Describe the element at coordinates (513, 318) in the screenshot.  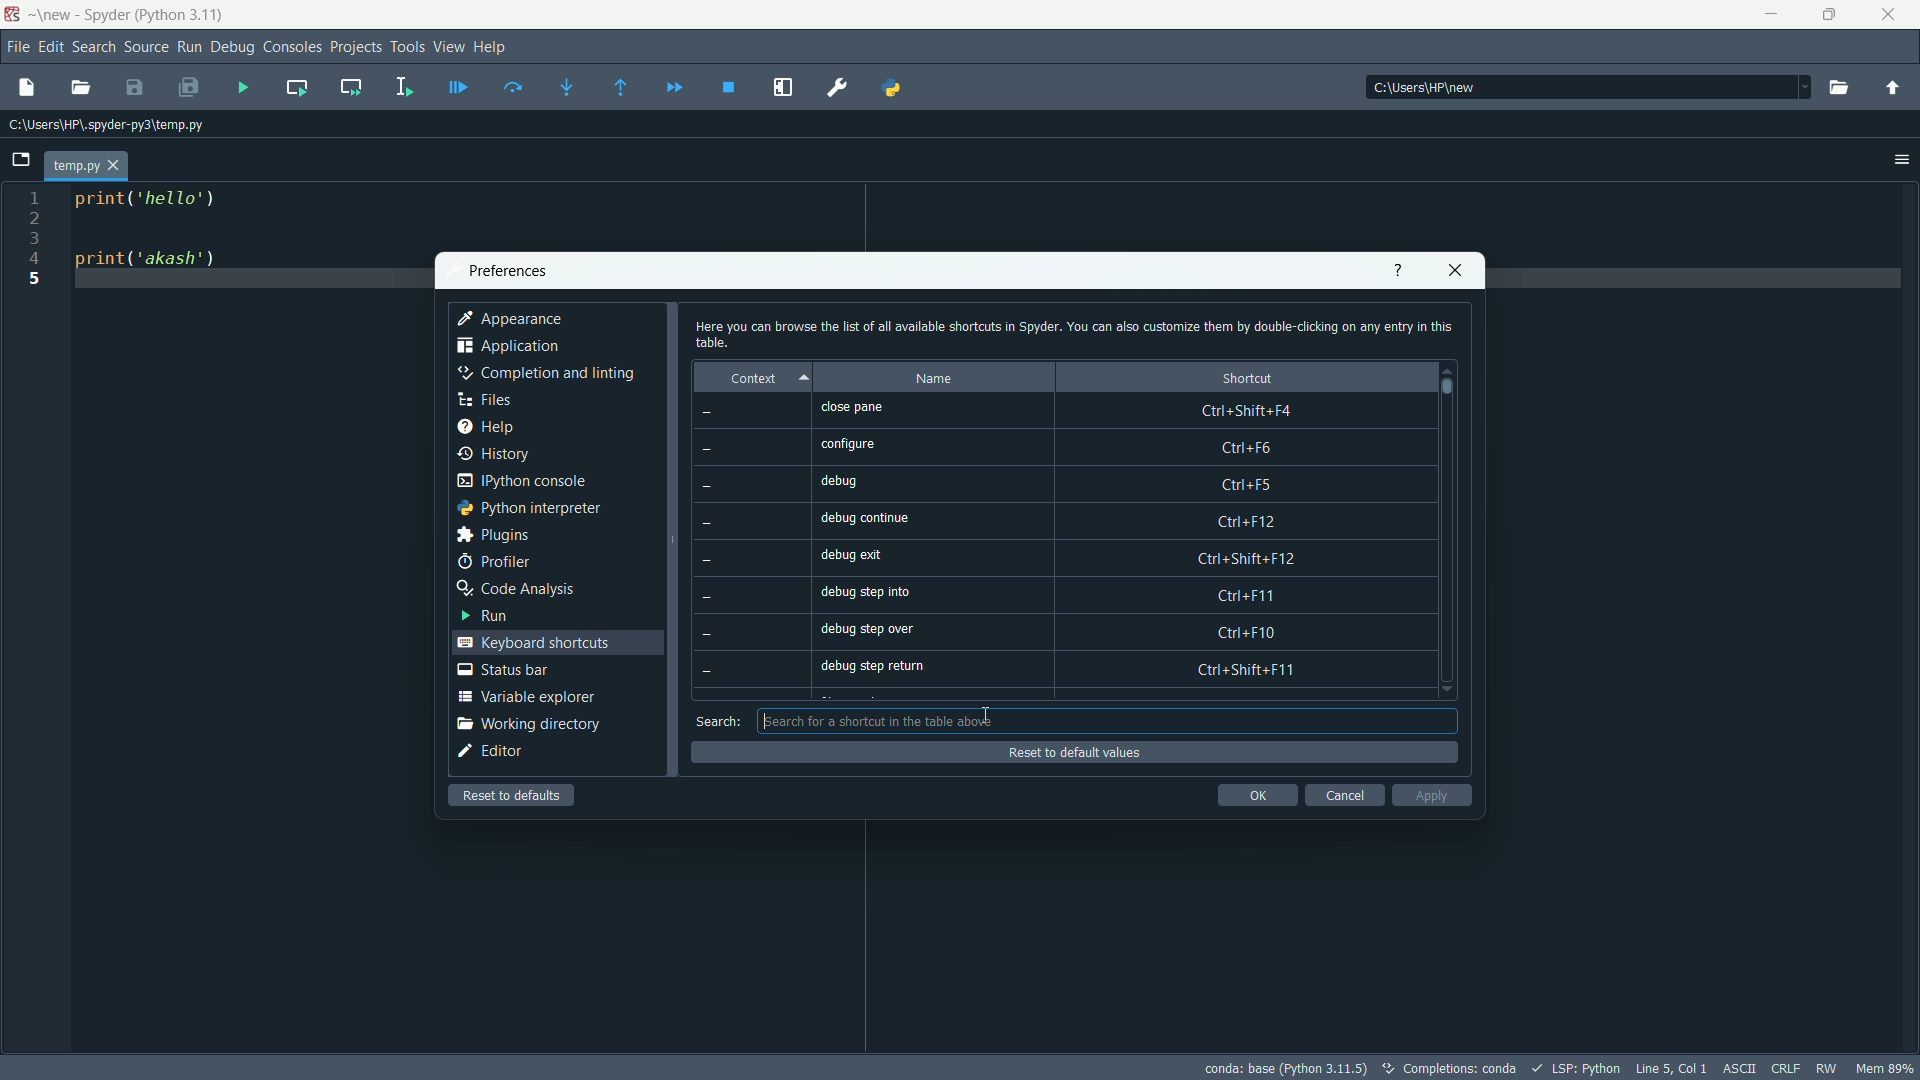
I see `appearance` at that location.